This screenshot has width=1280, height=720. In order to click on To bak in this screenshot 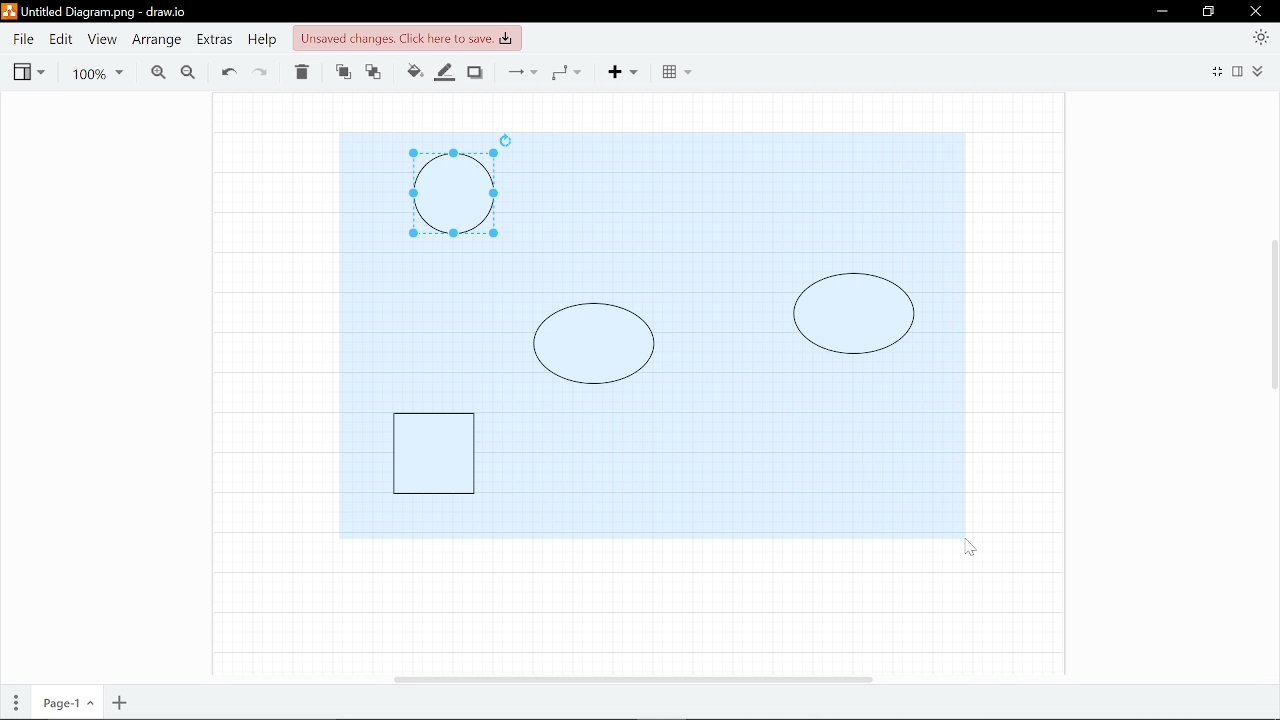, I will do `click(377, 73)`.